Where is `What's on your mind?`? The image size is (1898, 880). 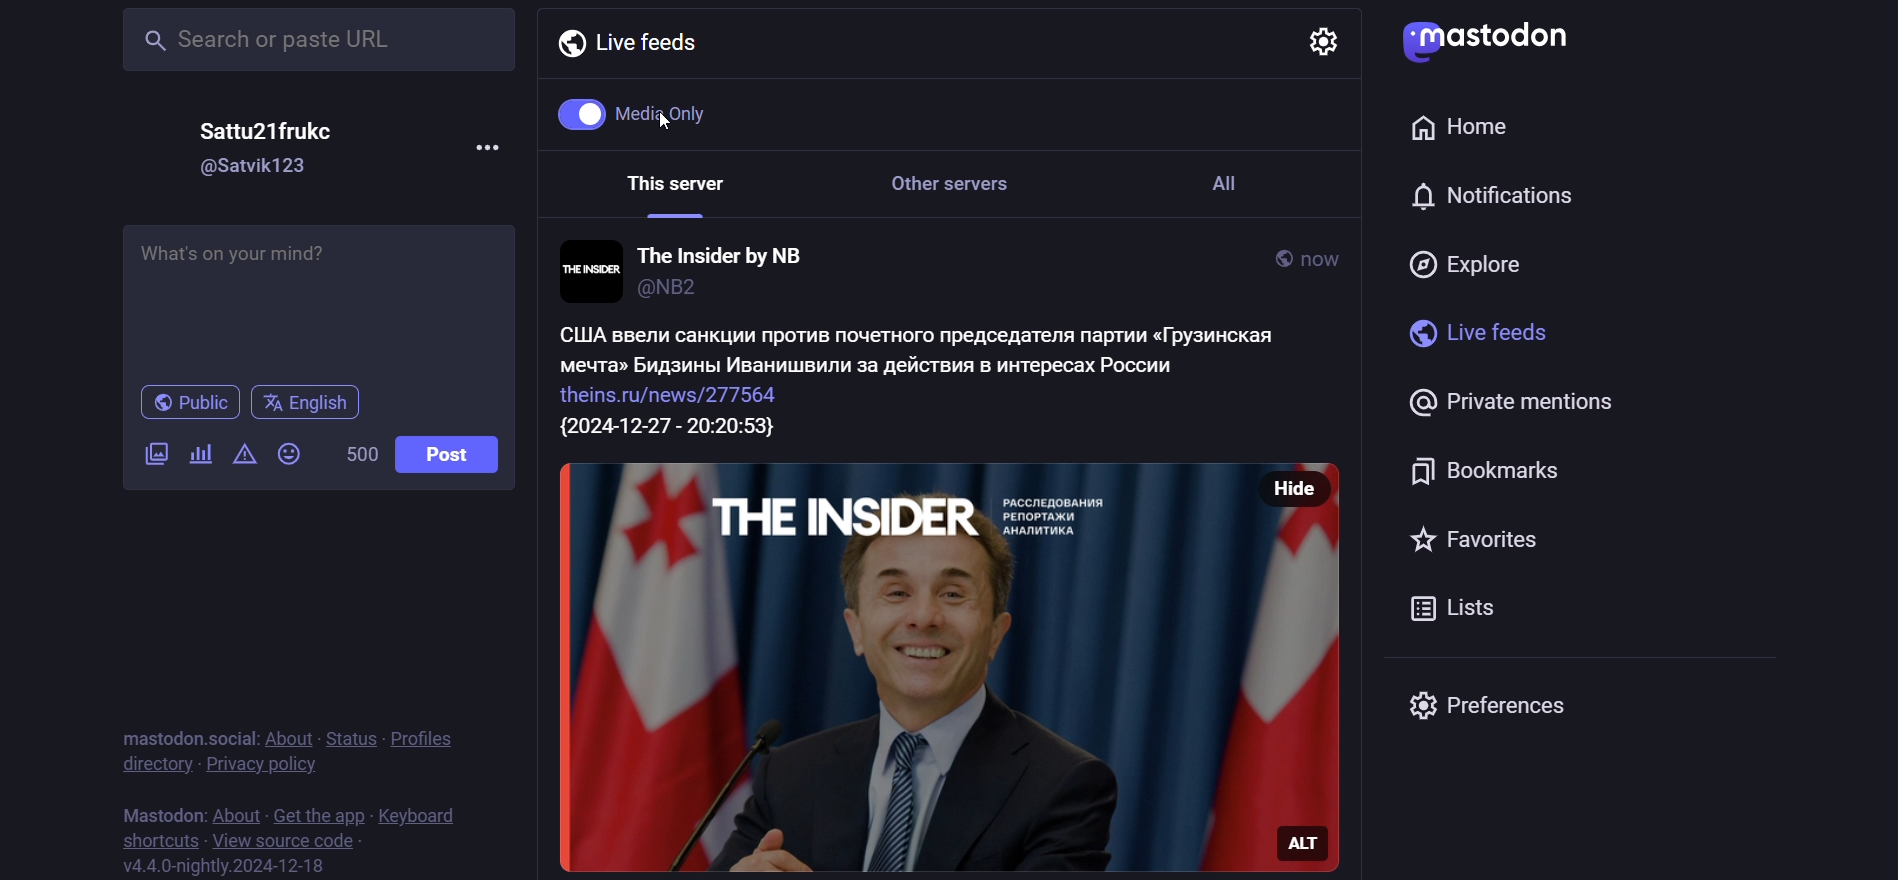 What's on your mind? is located at coordinates (319, 295).